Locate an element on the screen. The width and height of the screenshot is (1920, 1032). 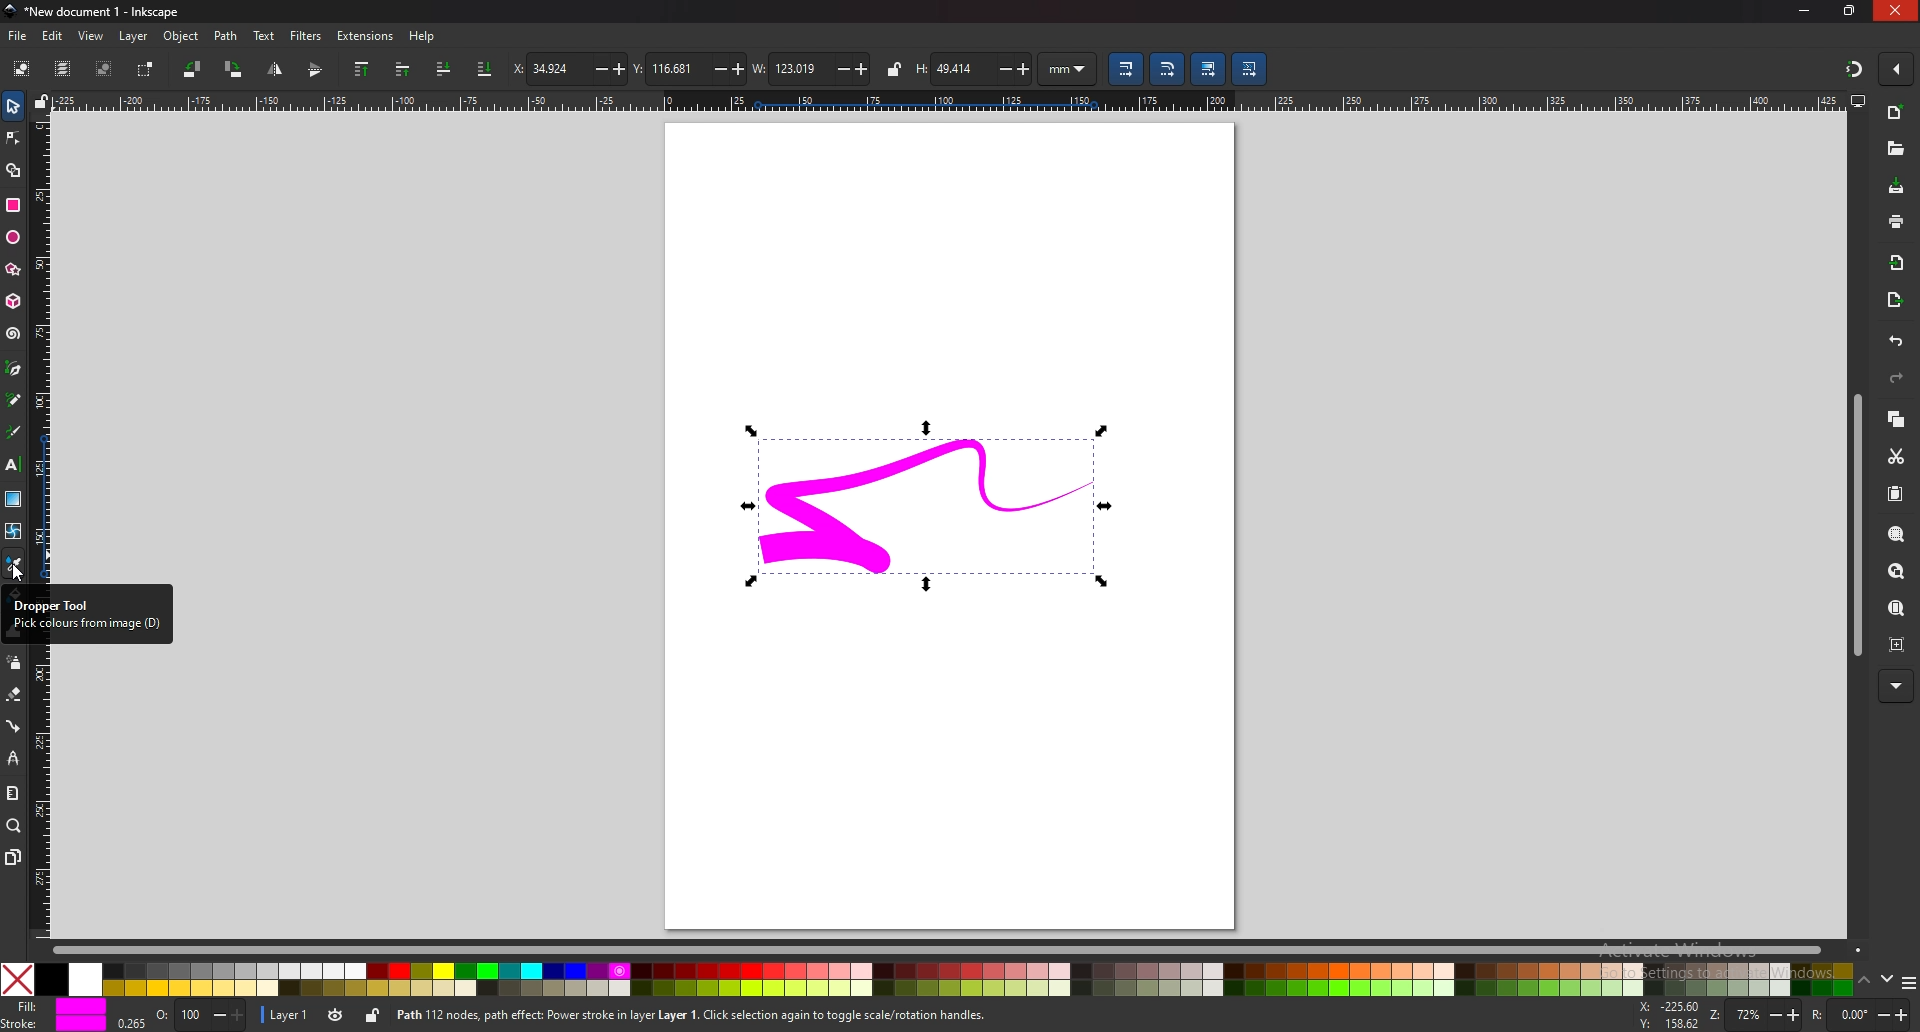
view is located at coordinates (91, 36).